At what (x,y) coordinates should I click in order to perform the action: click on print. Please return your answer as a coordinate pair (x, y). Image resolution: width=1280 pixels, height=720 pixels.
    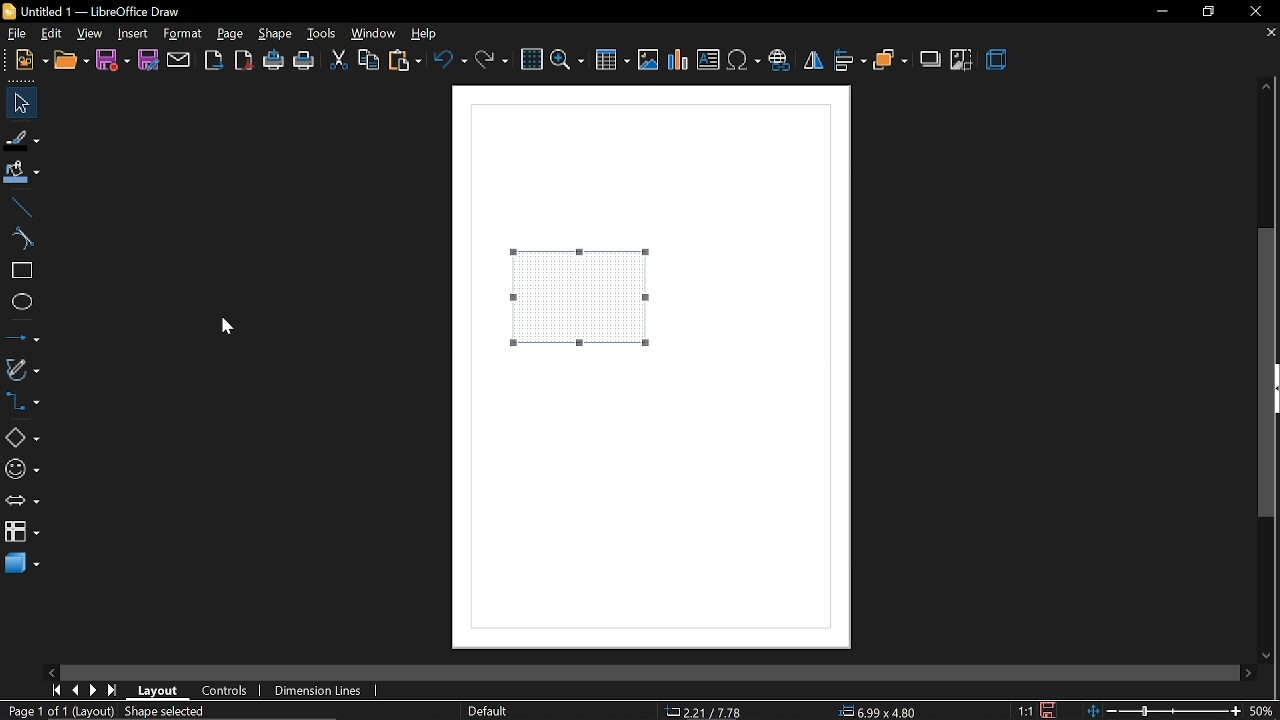
    Looking at the image, I should click on (306, 63).